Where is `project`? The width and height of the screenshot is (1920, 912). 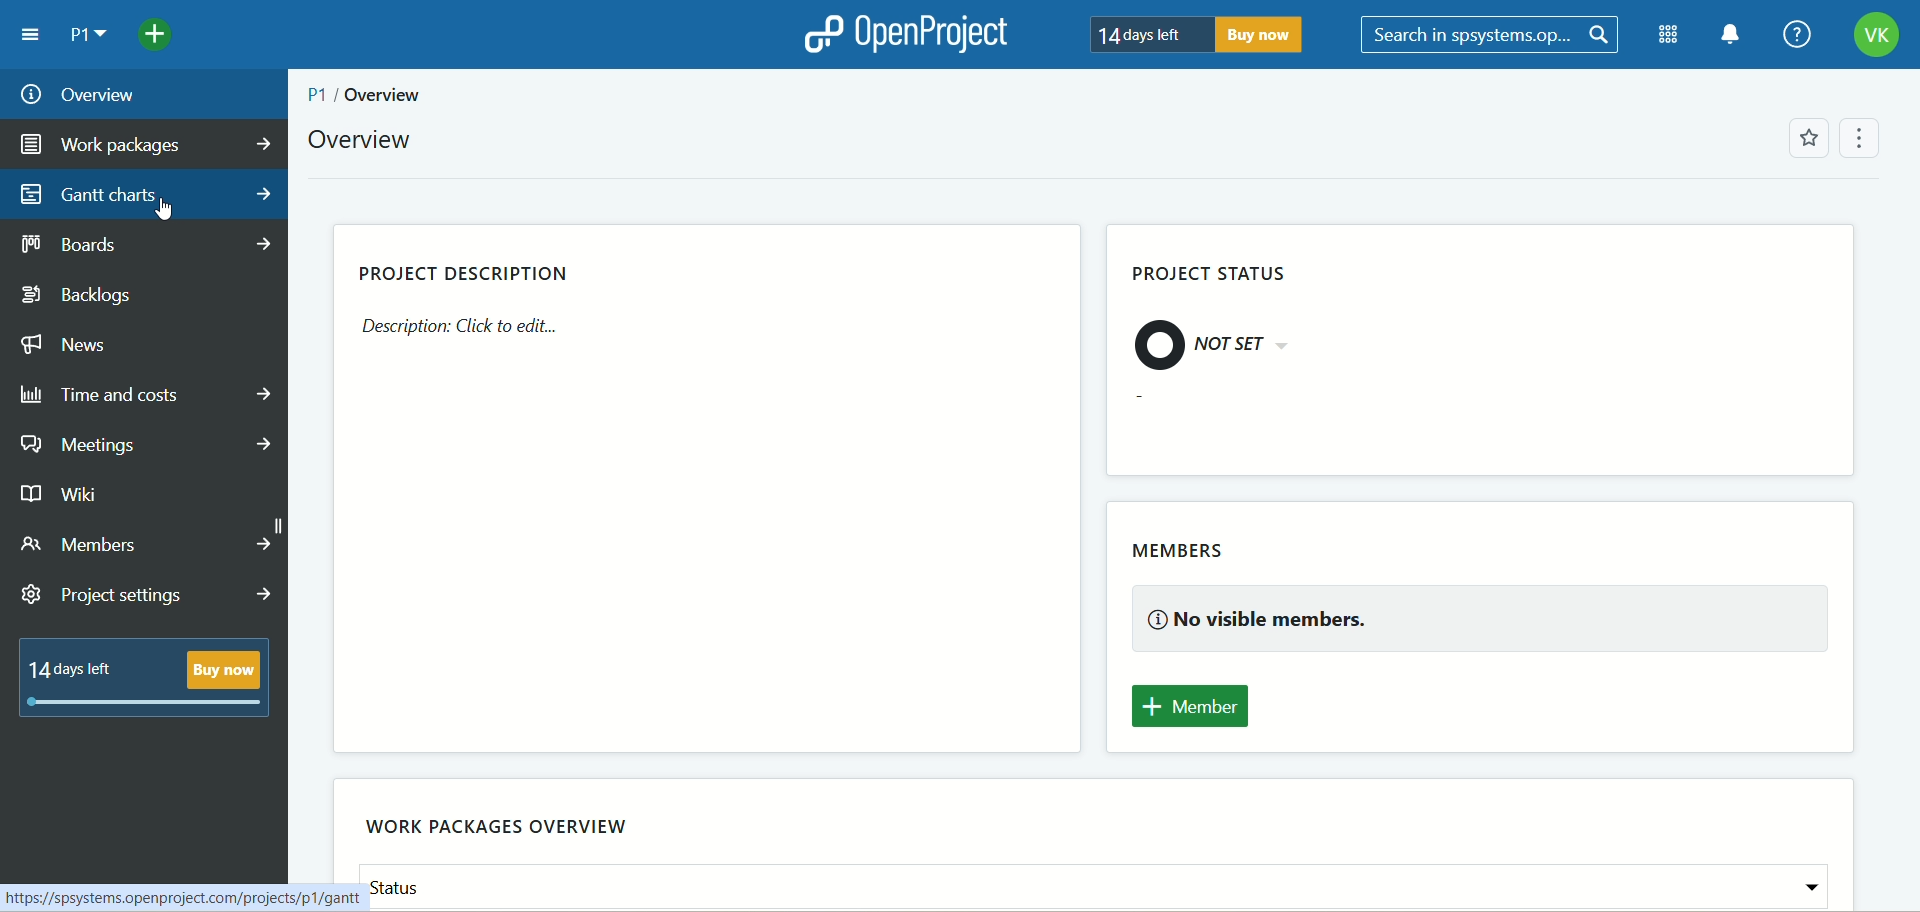
project is located at coordinates (89, 36).